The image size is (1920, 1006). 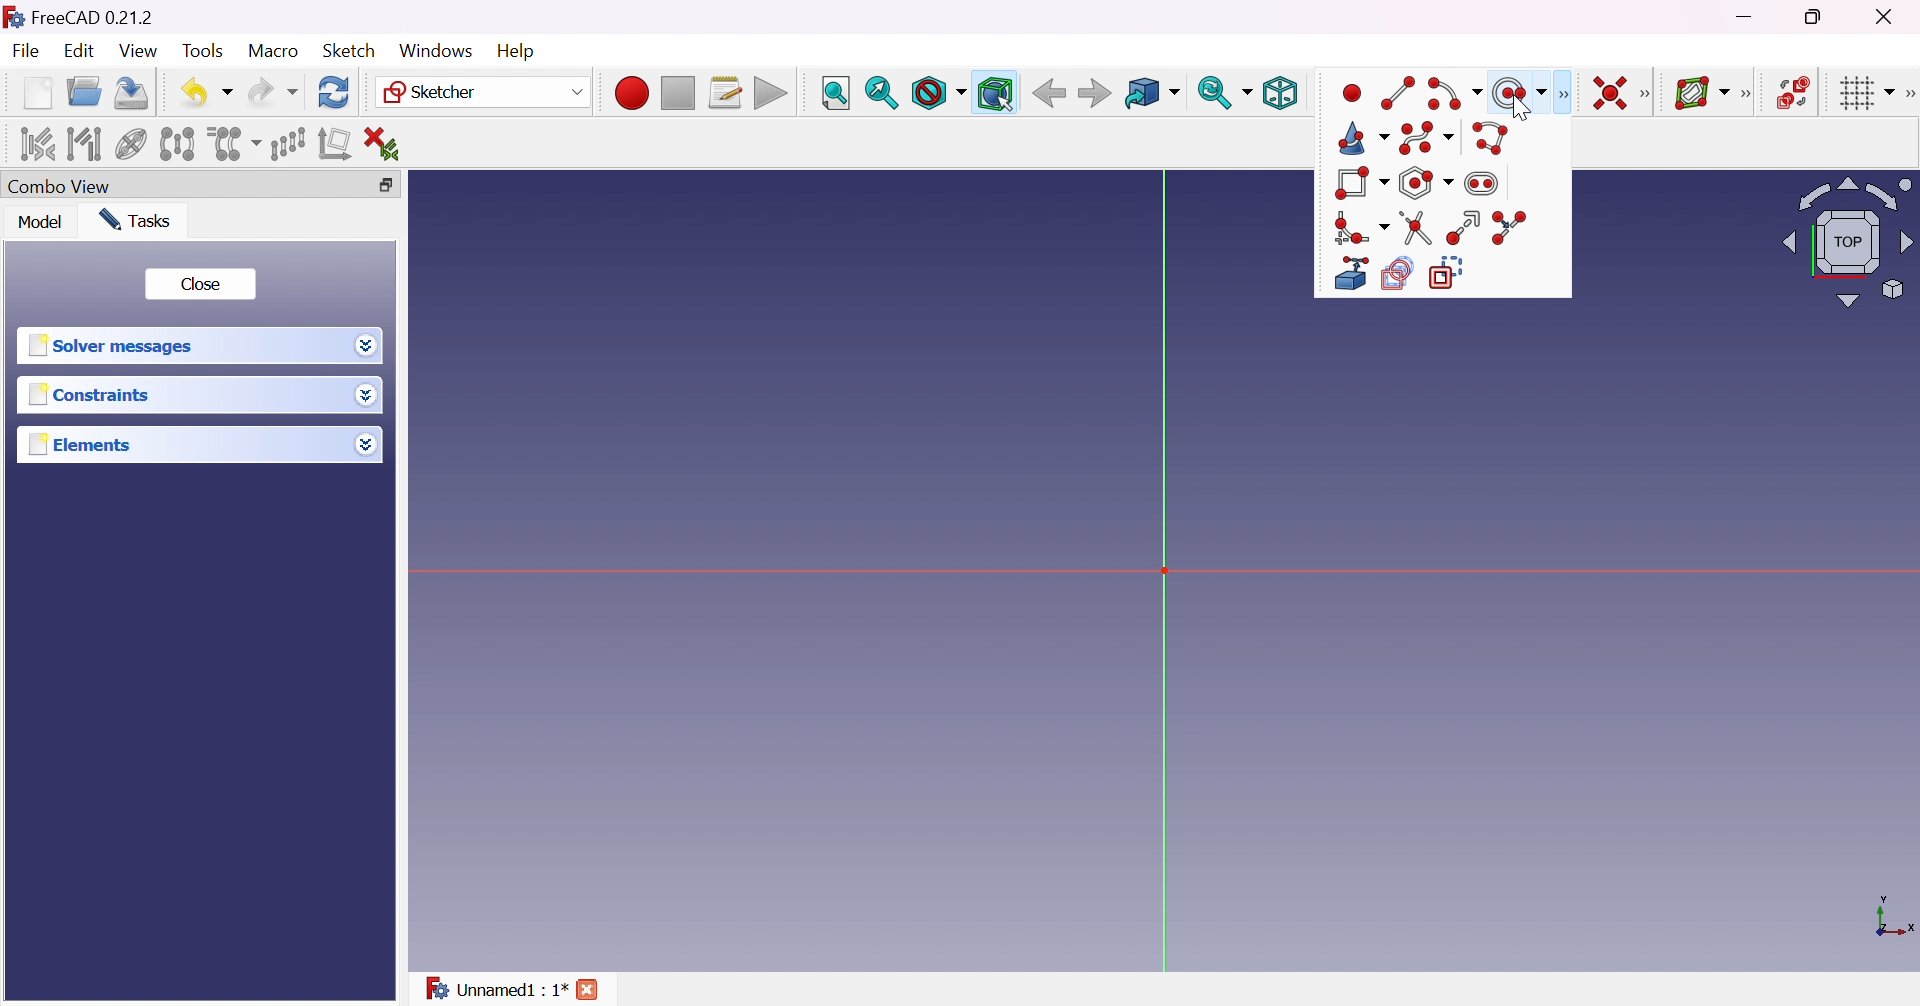 What do you see at coordinates (1363, 139) in the screenshot?
I see `Create conic` at bounding box center [1363, 139].